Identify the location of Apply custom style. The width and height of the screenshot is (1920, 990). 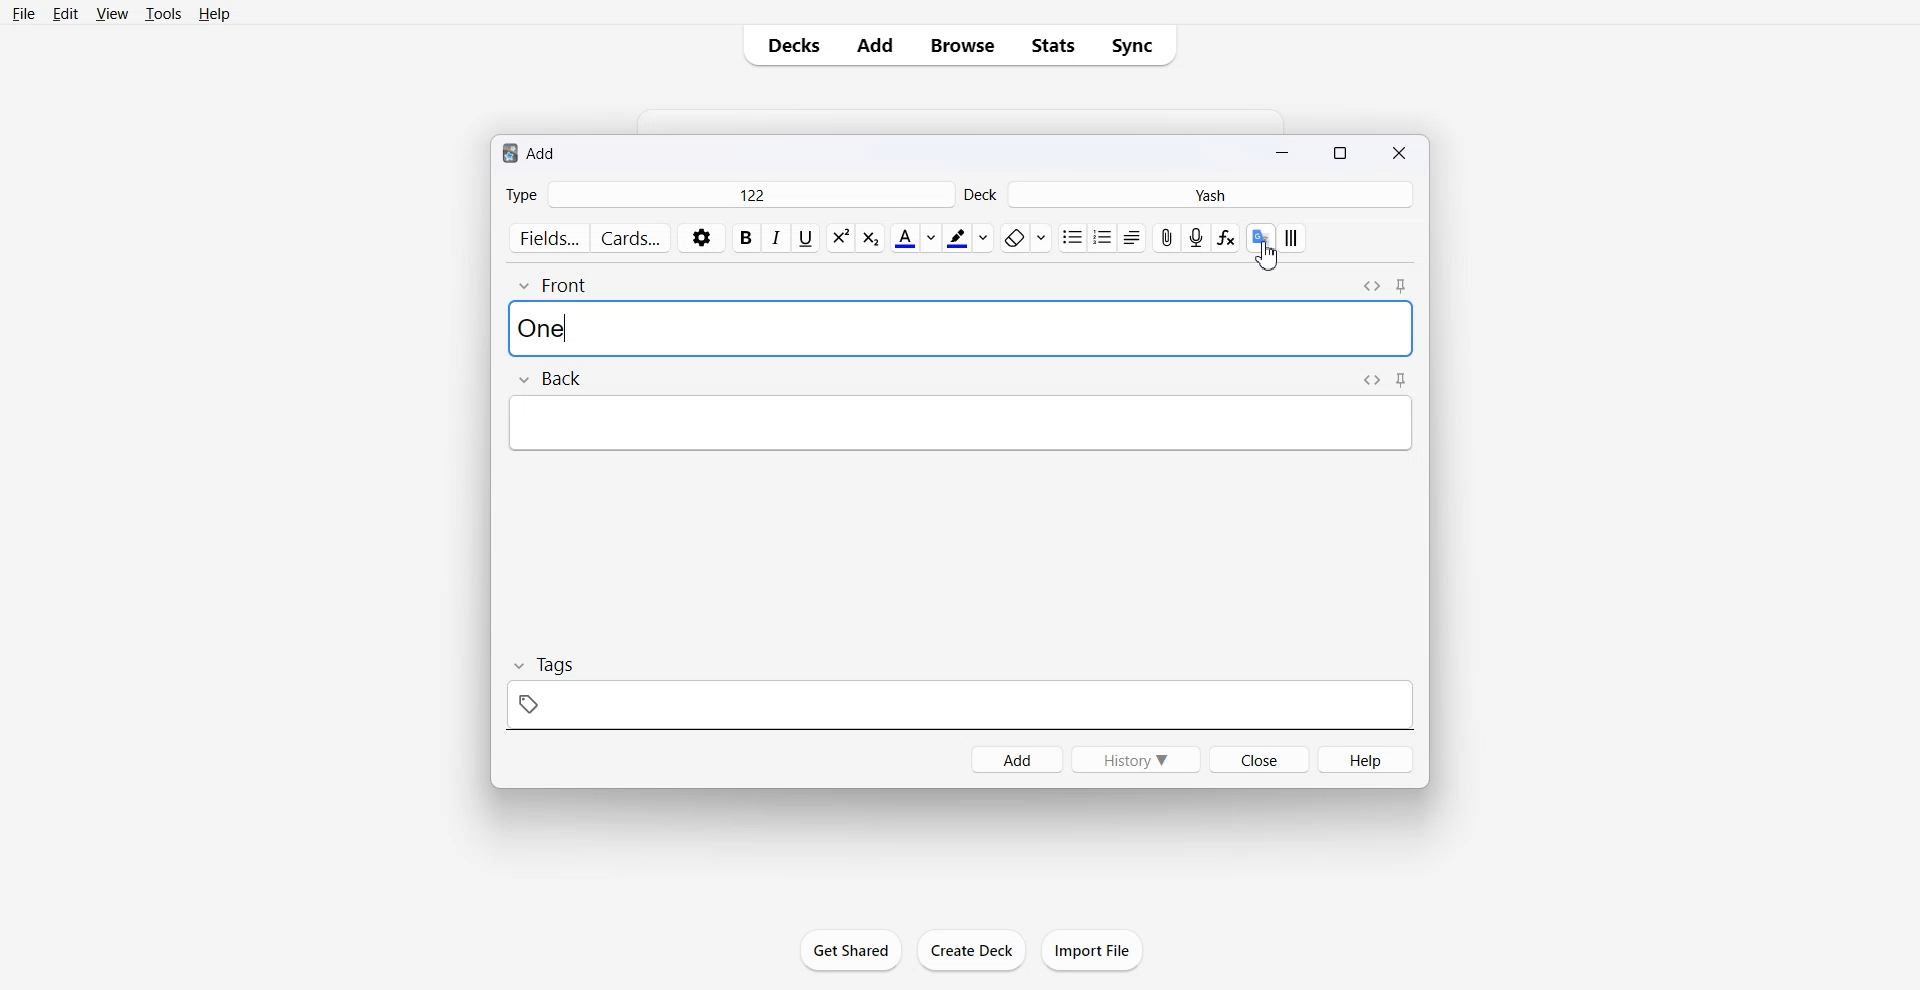
(1291, 238).